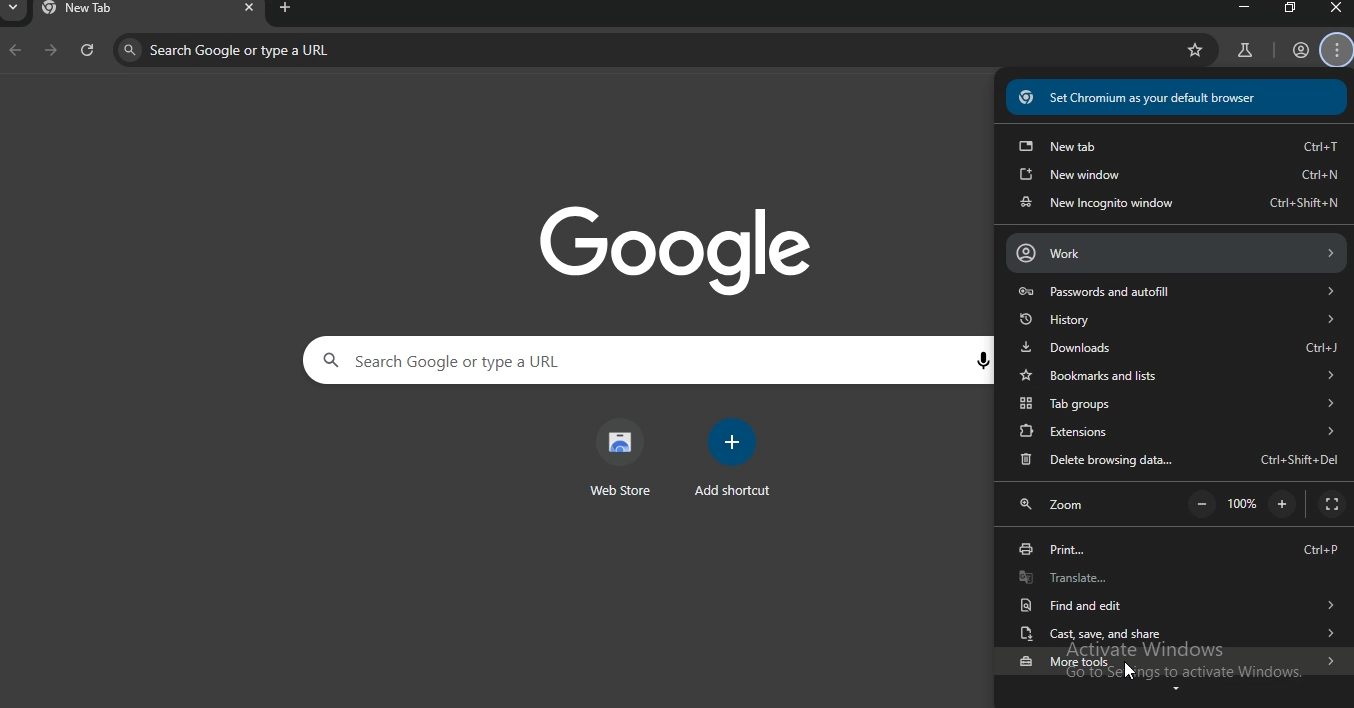 This screenshot has width=1354, height=708. Describe the element at coordinates (676, 243) in the screenshot. I see `google` at that location.